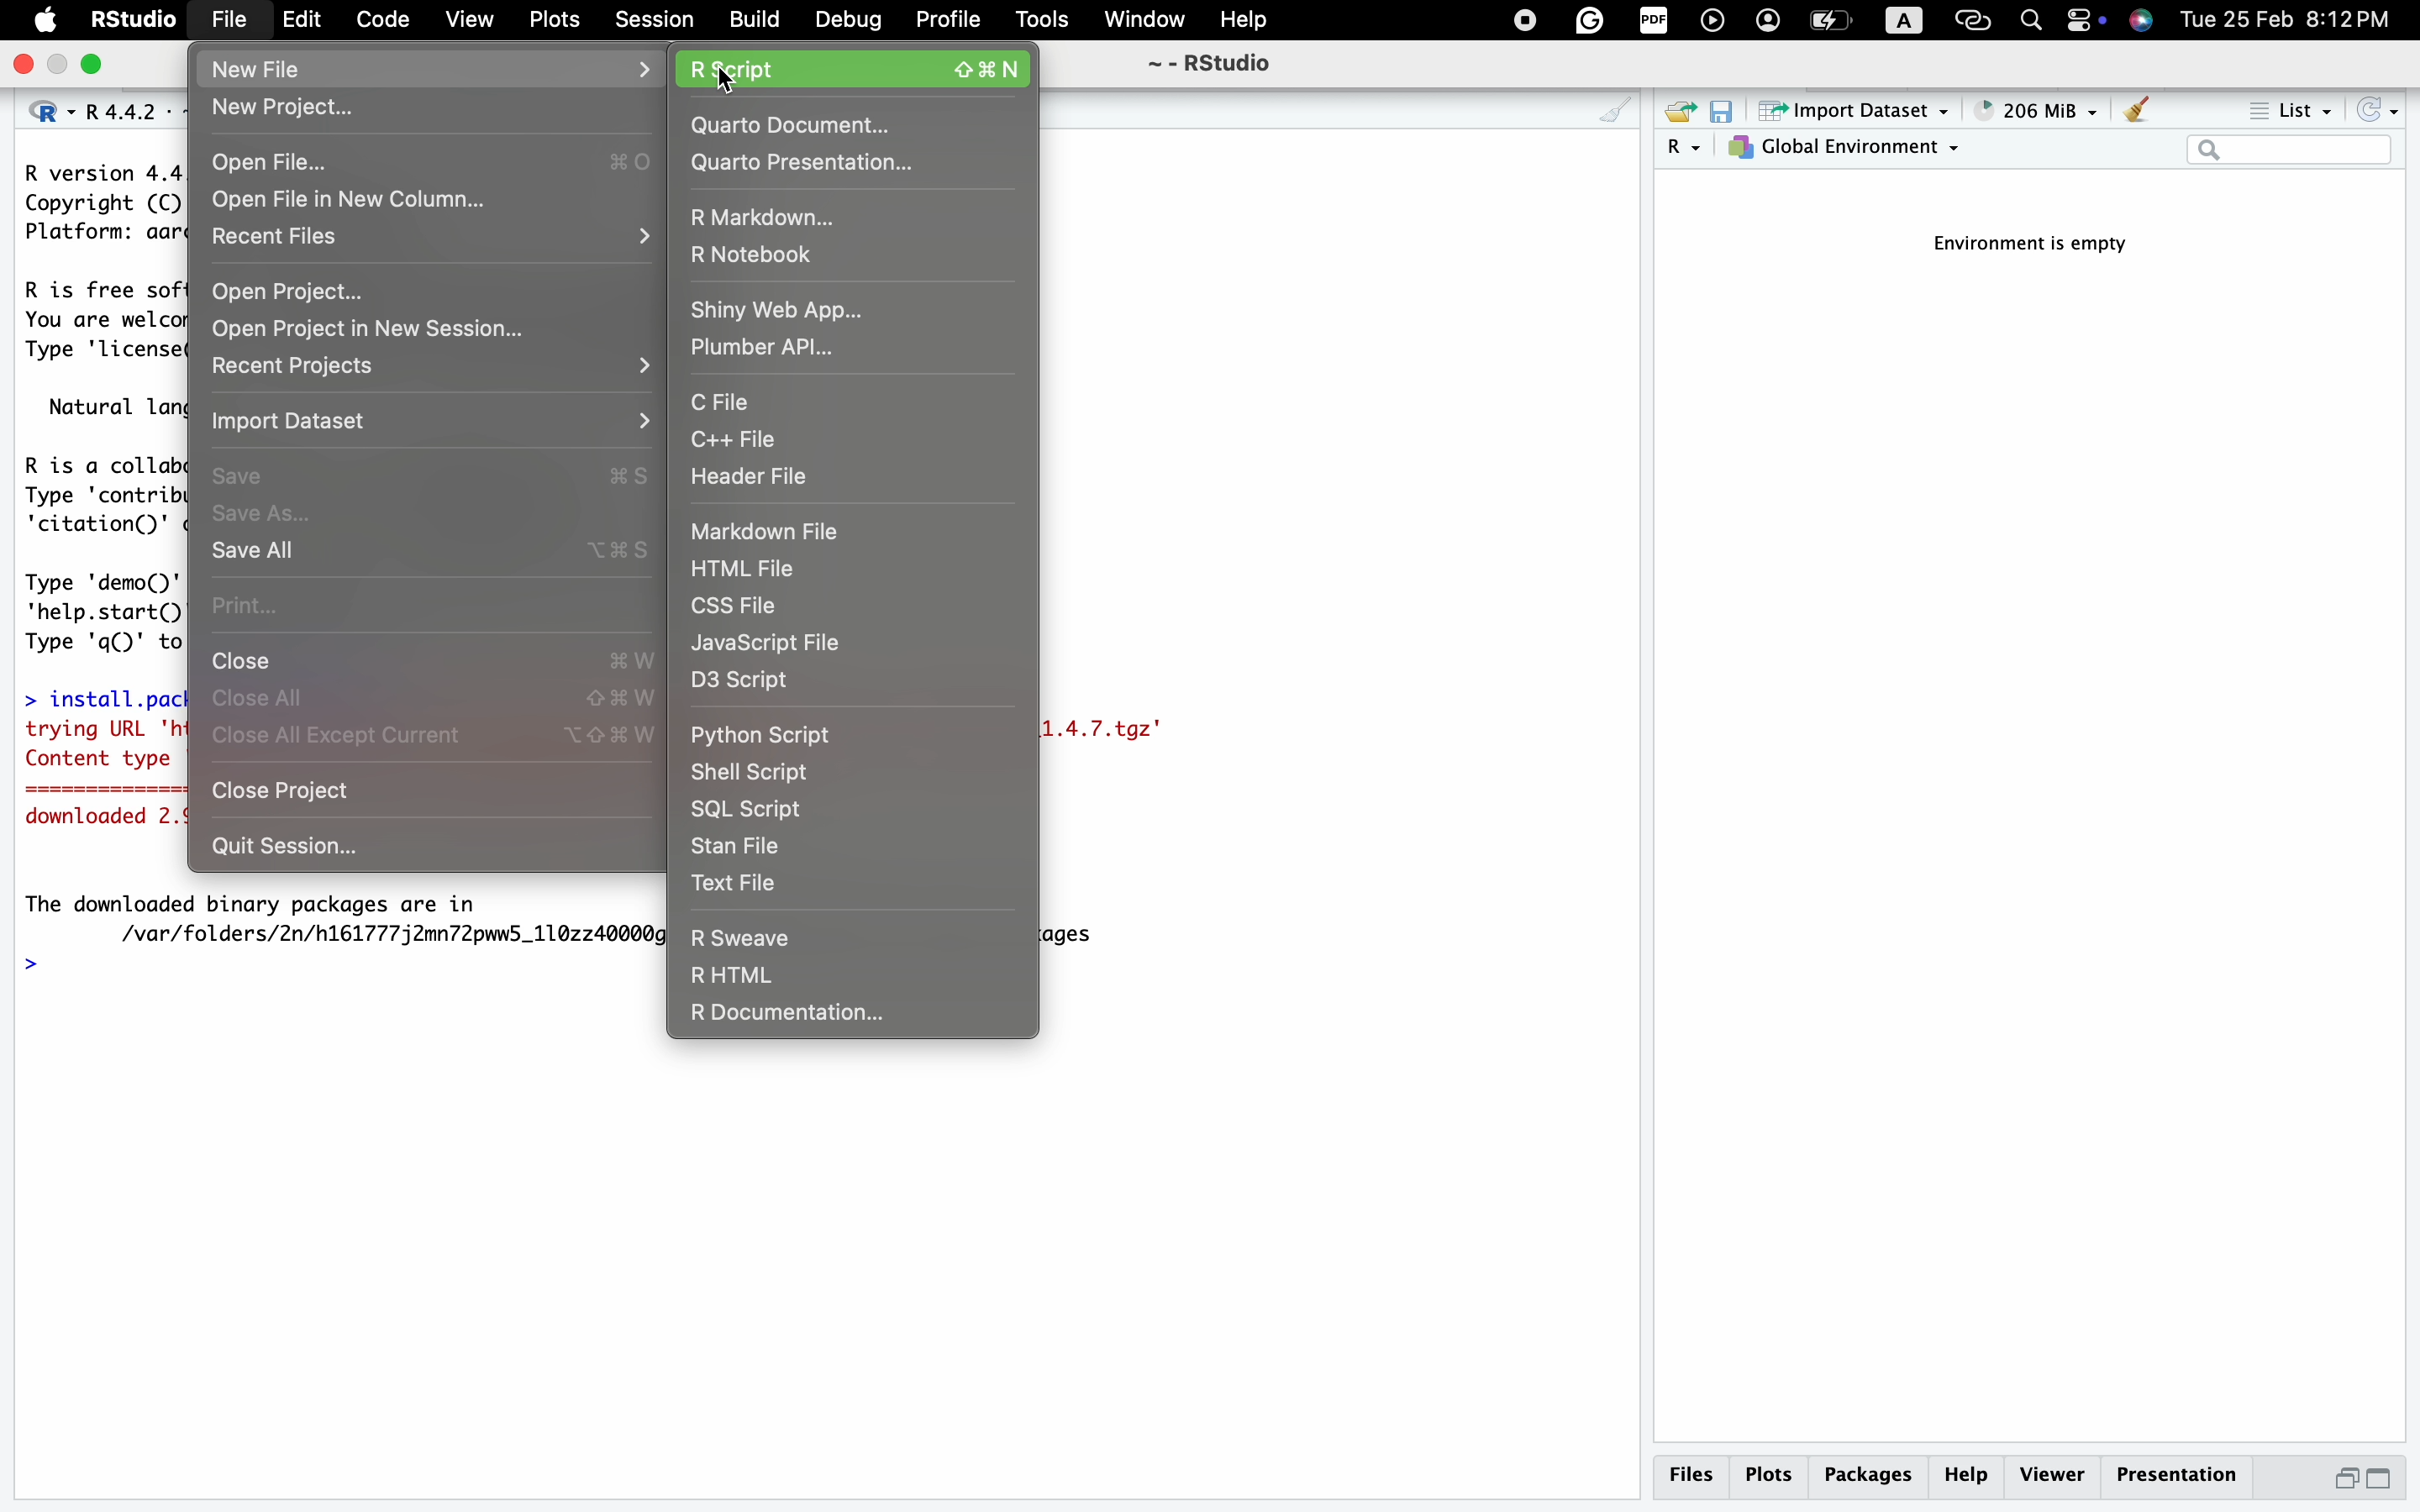 Image resolution: width=2420 pixels, height=1512 pixels. I want to click on R script, so click(861, 66).